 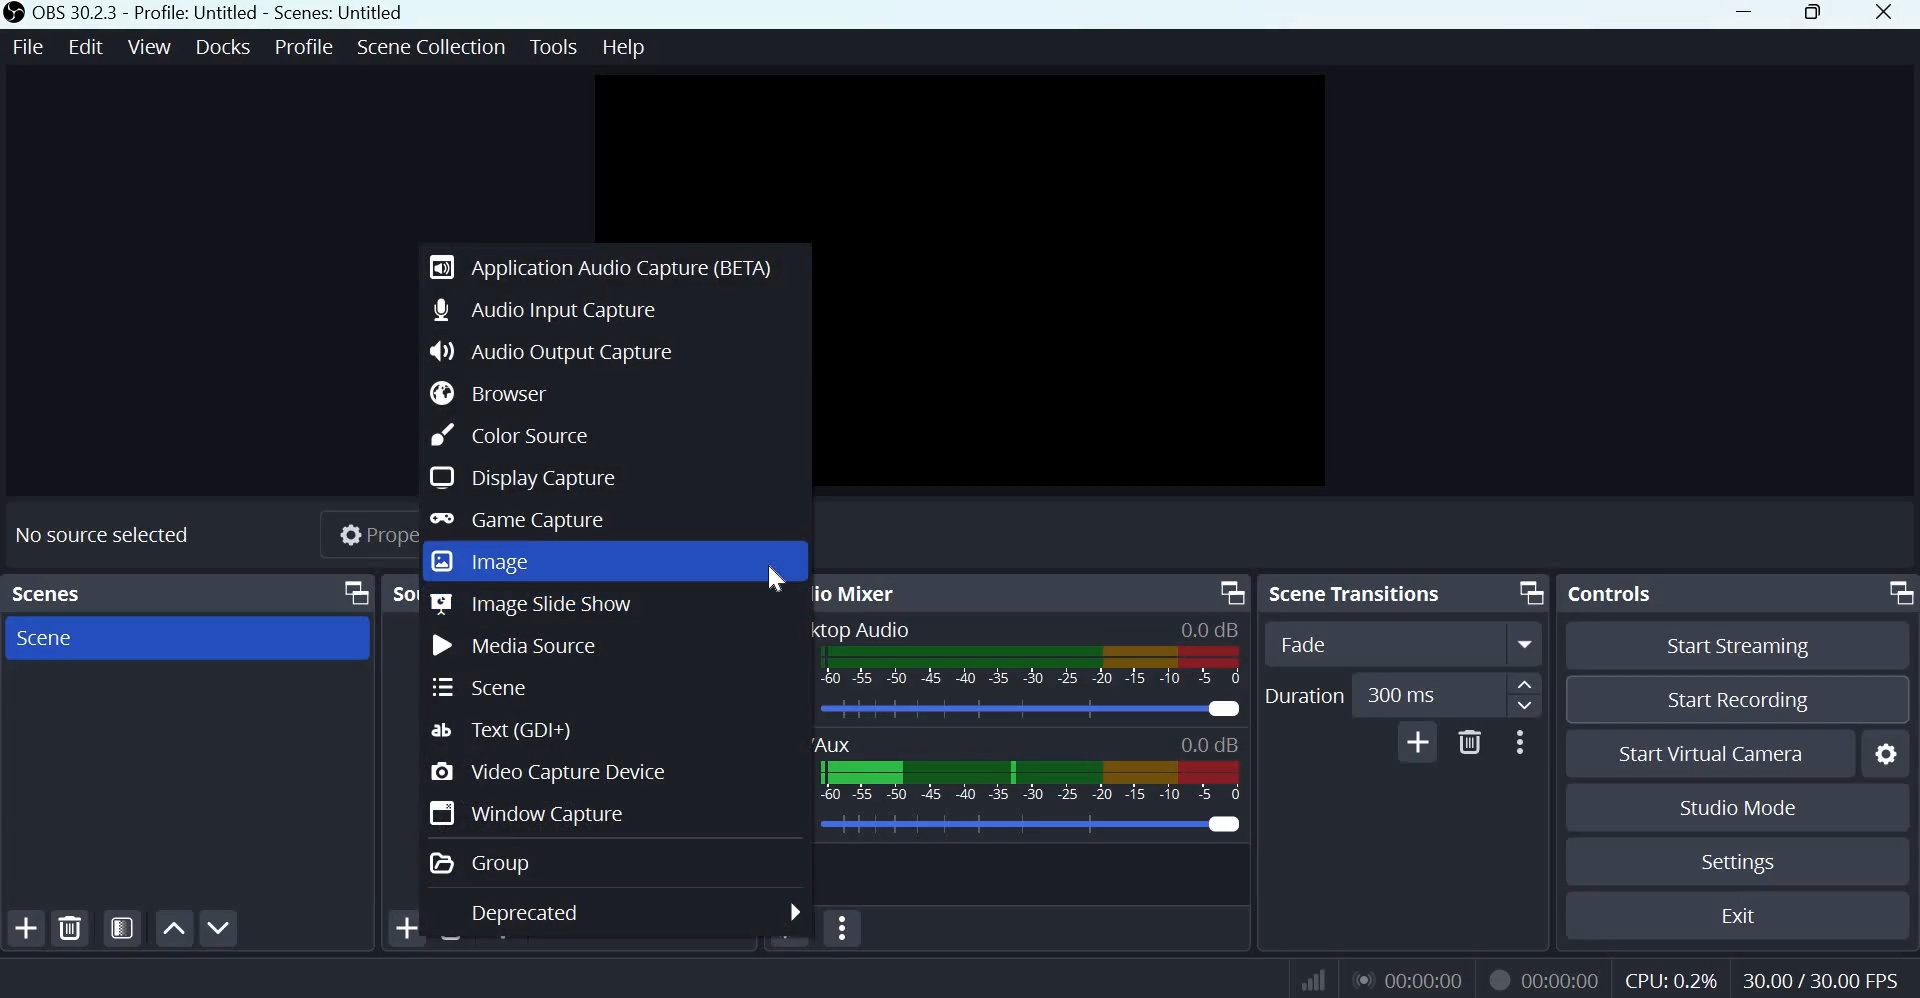 I want to click on Image, so click(x=484, y=561).